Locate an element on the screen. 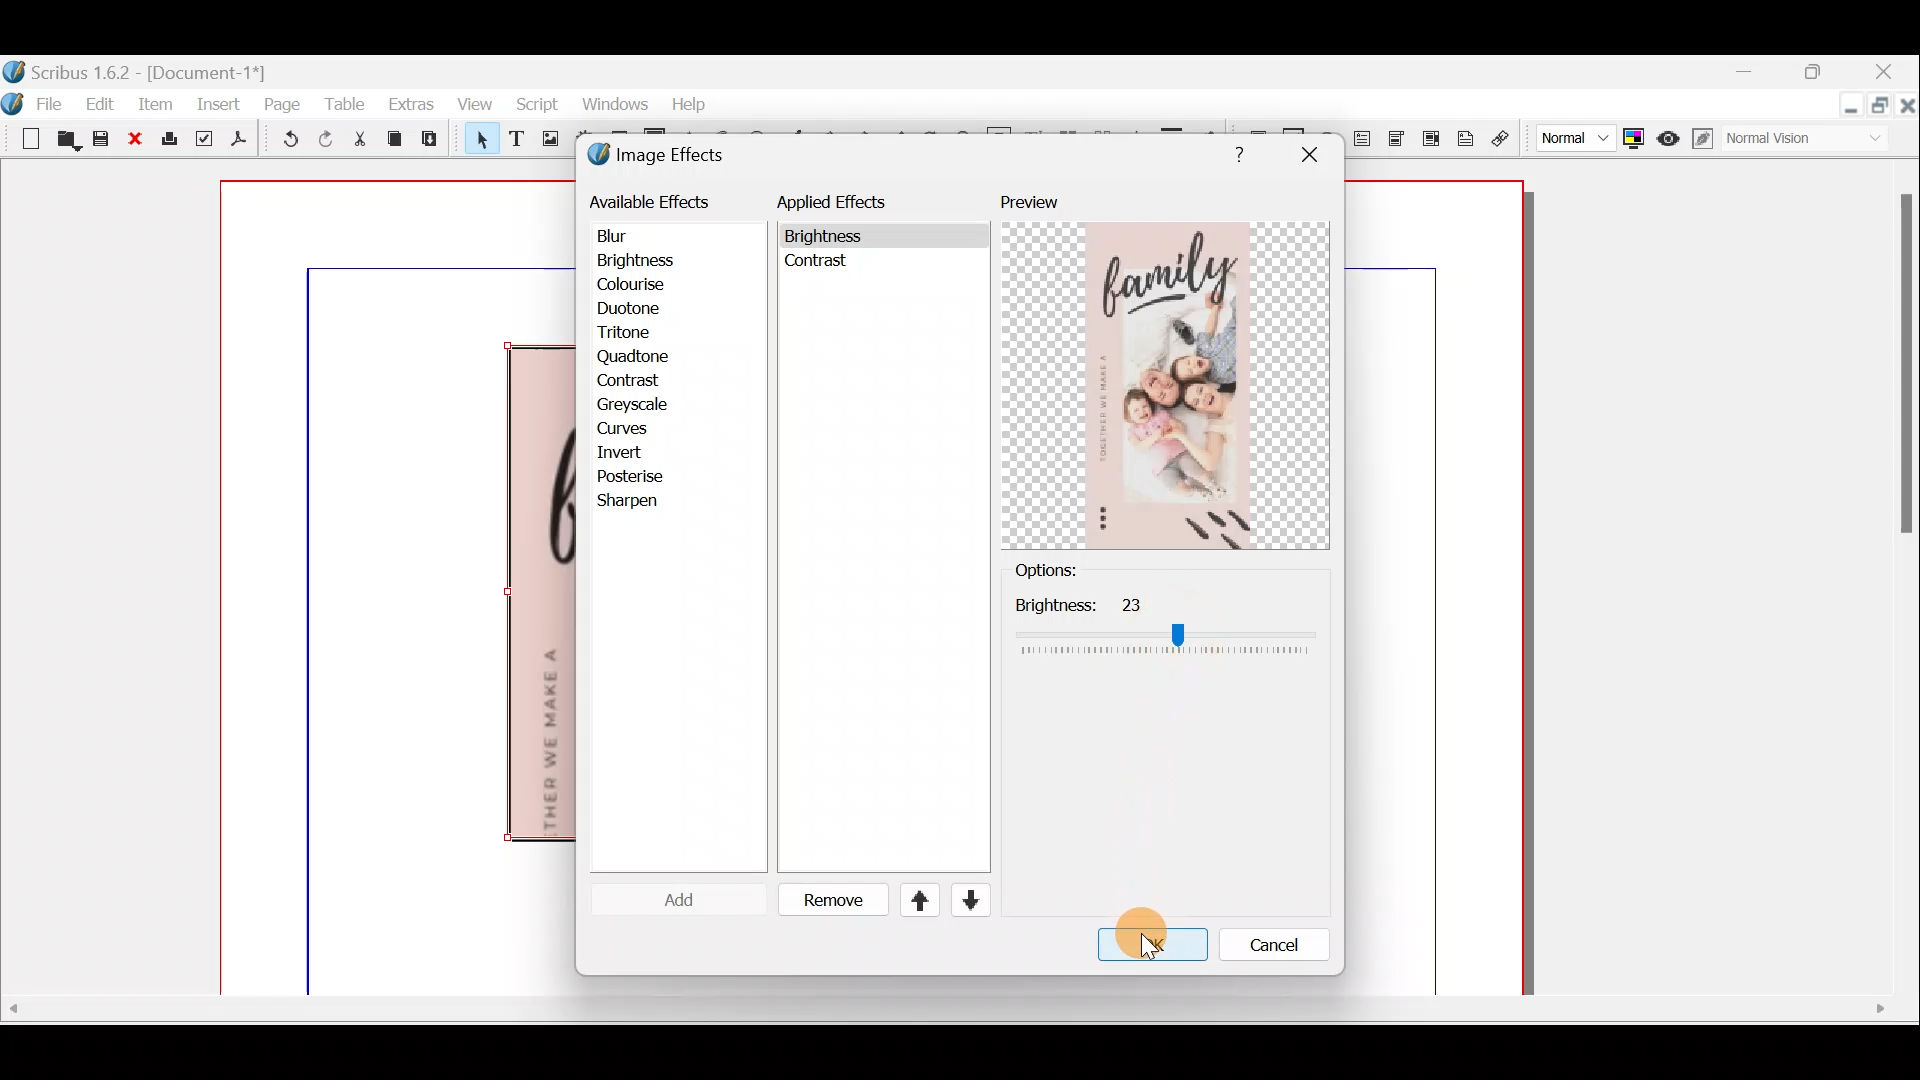  Item is located at coordinates (156, 103).